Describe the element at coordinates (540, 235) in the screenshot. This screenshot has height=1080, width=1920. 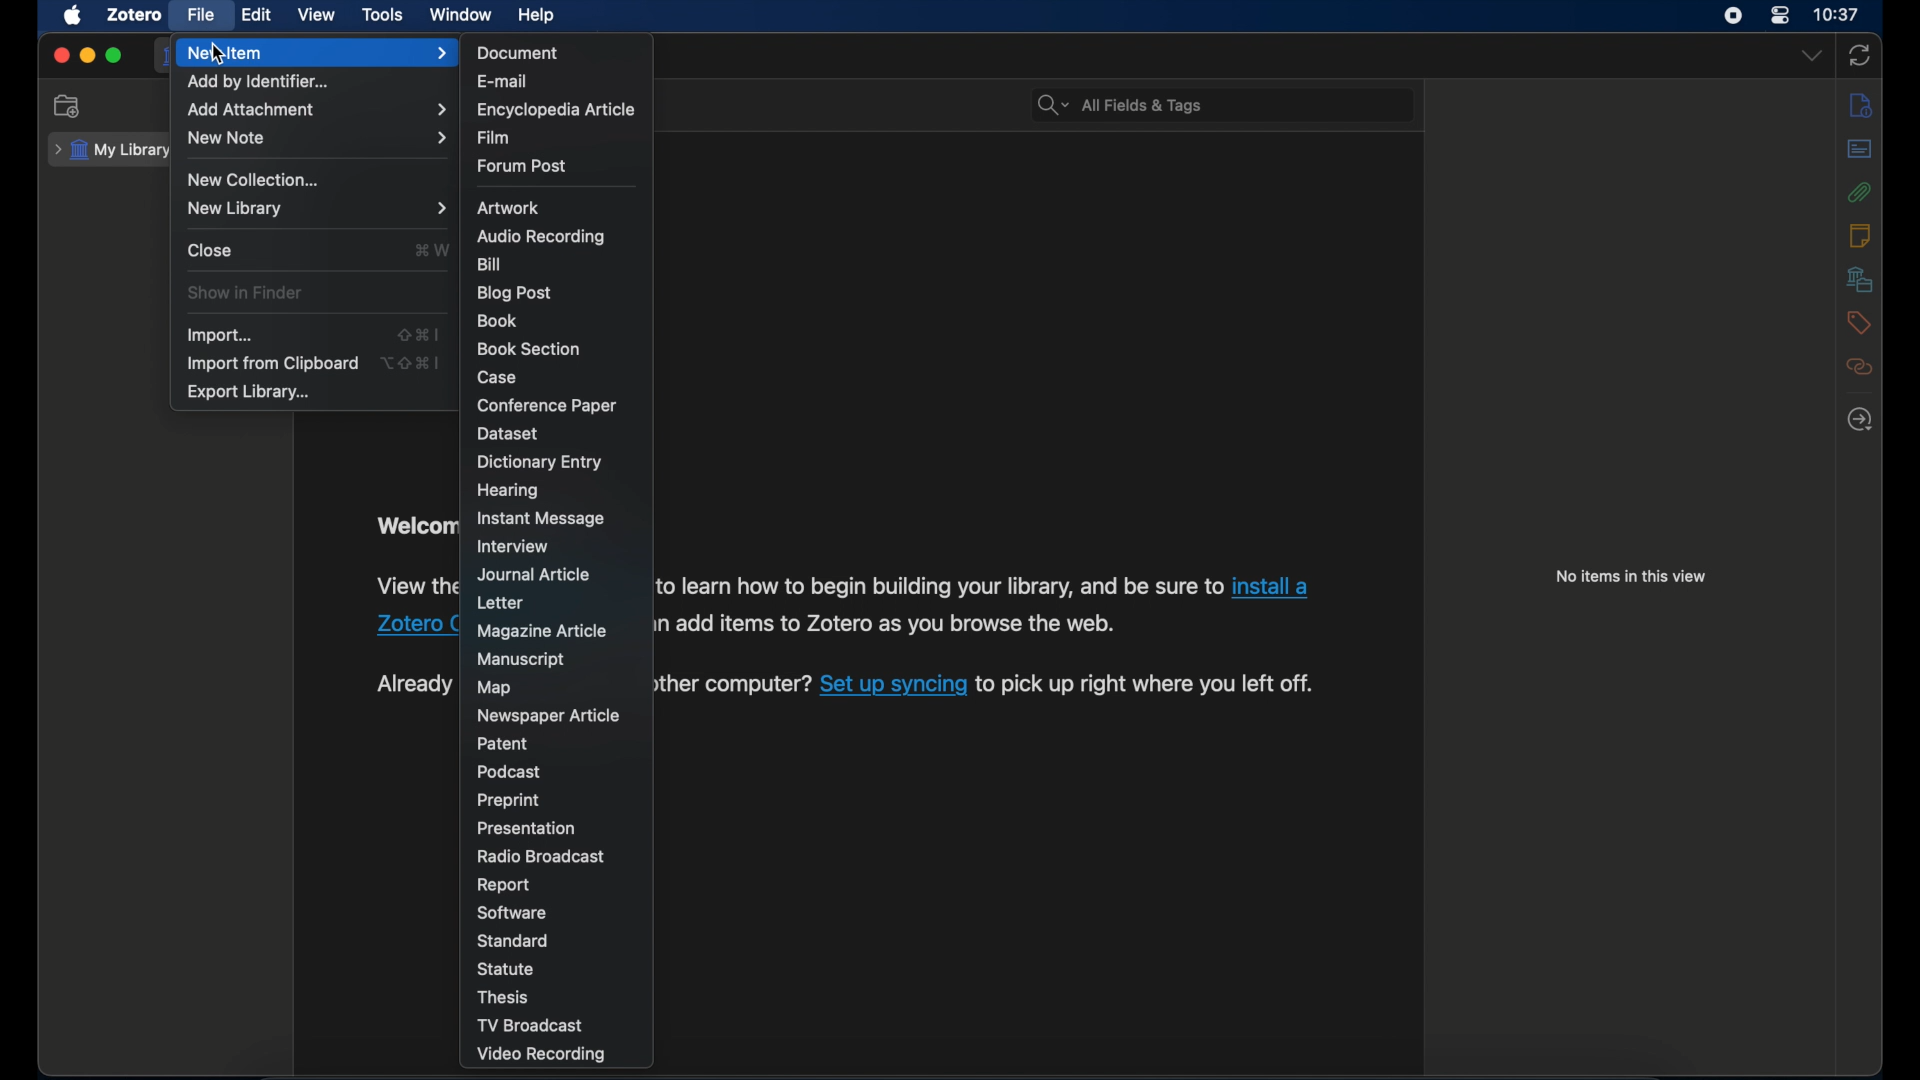
I see `audio recording` at that location.